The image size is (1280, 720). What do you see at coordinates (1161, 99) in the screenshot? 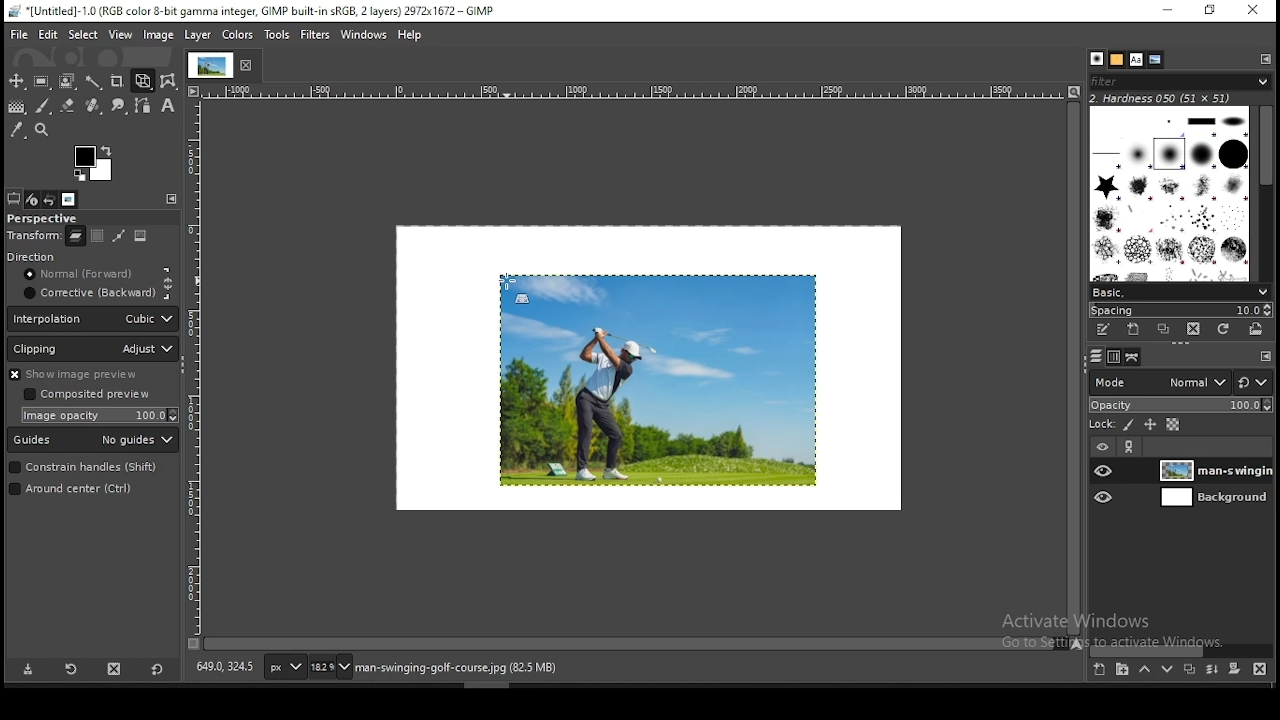
I see `hardness 050 (51x51)` at bounding box center [1161, 99].